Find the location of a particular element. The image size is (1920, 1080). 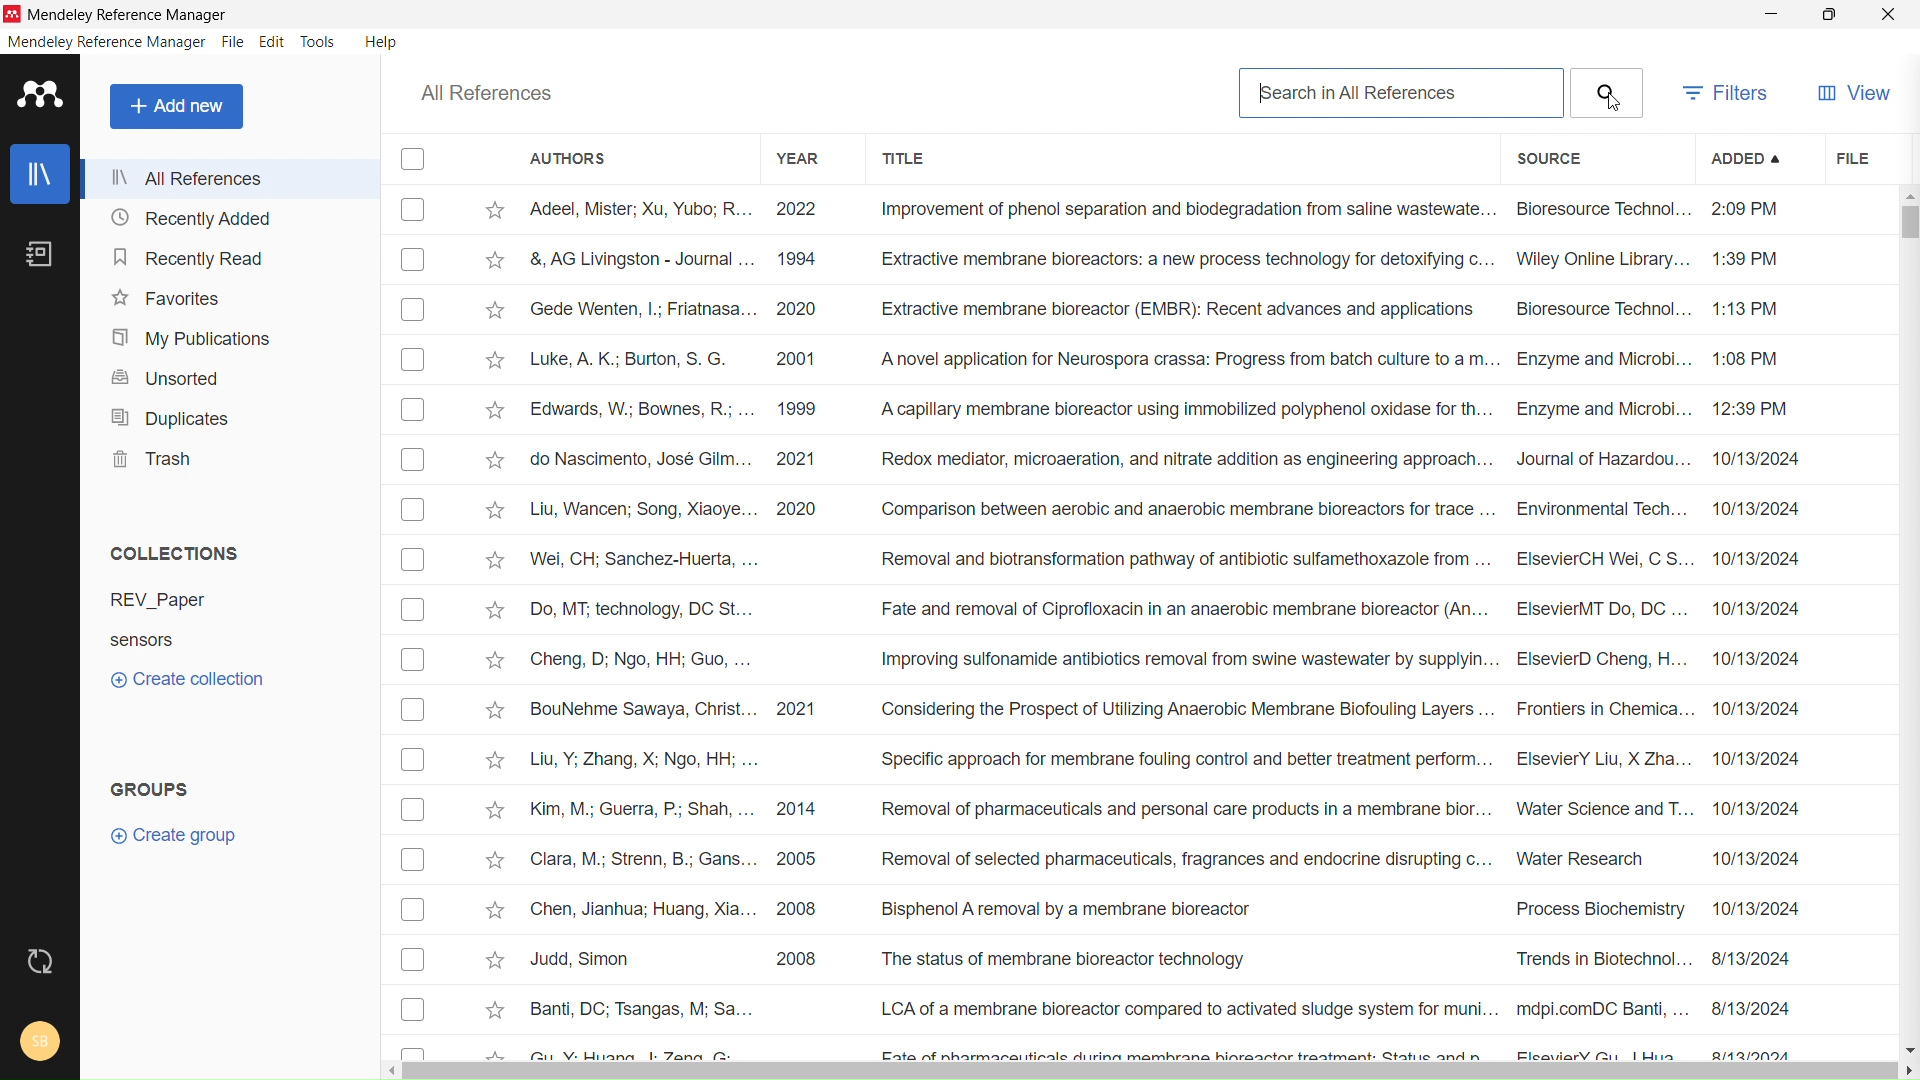

Checkbox is located at coordinates (415, 458).